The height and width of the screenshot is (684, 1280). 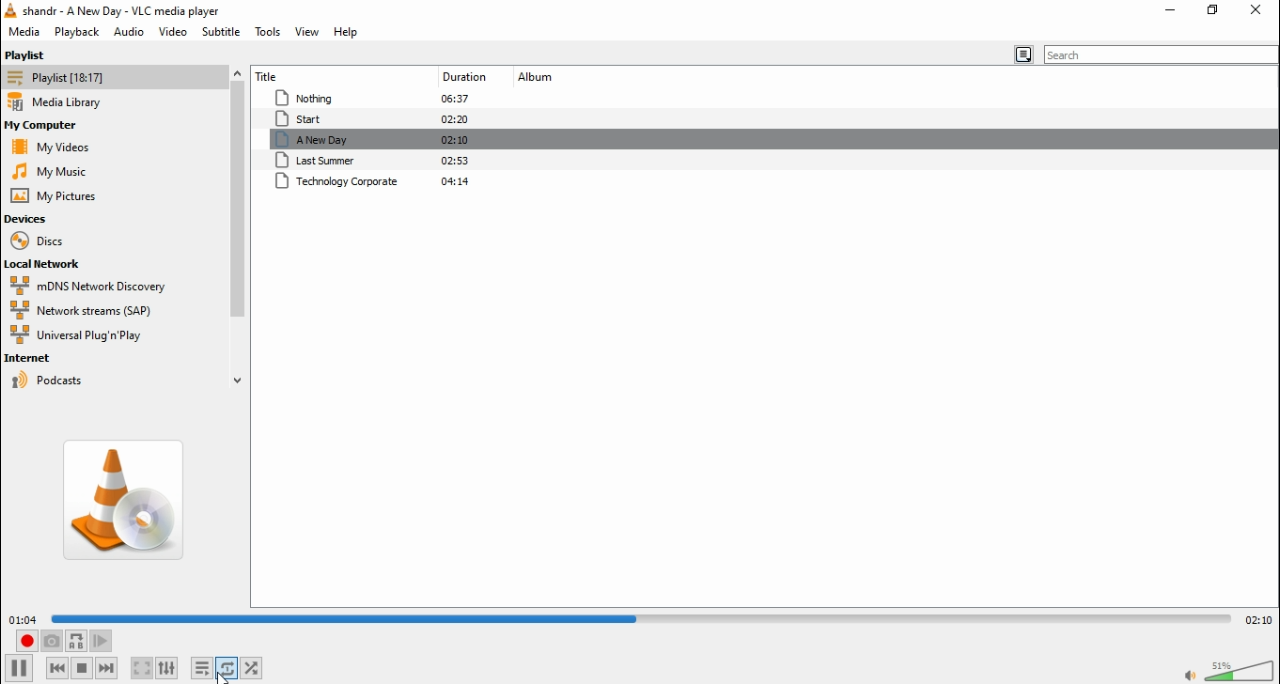 I want to click on playlist, so click(x=31, y=54).